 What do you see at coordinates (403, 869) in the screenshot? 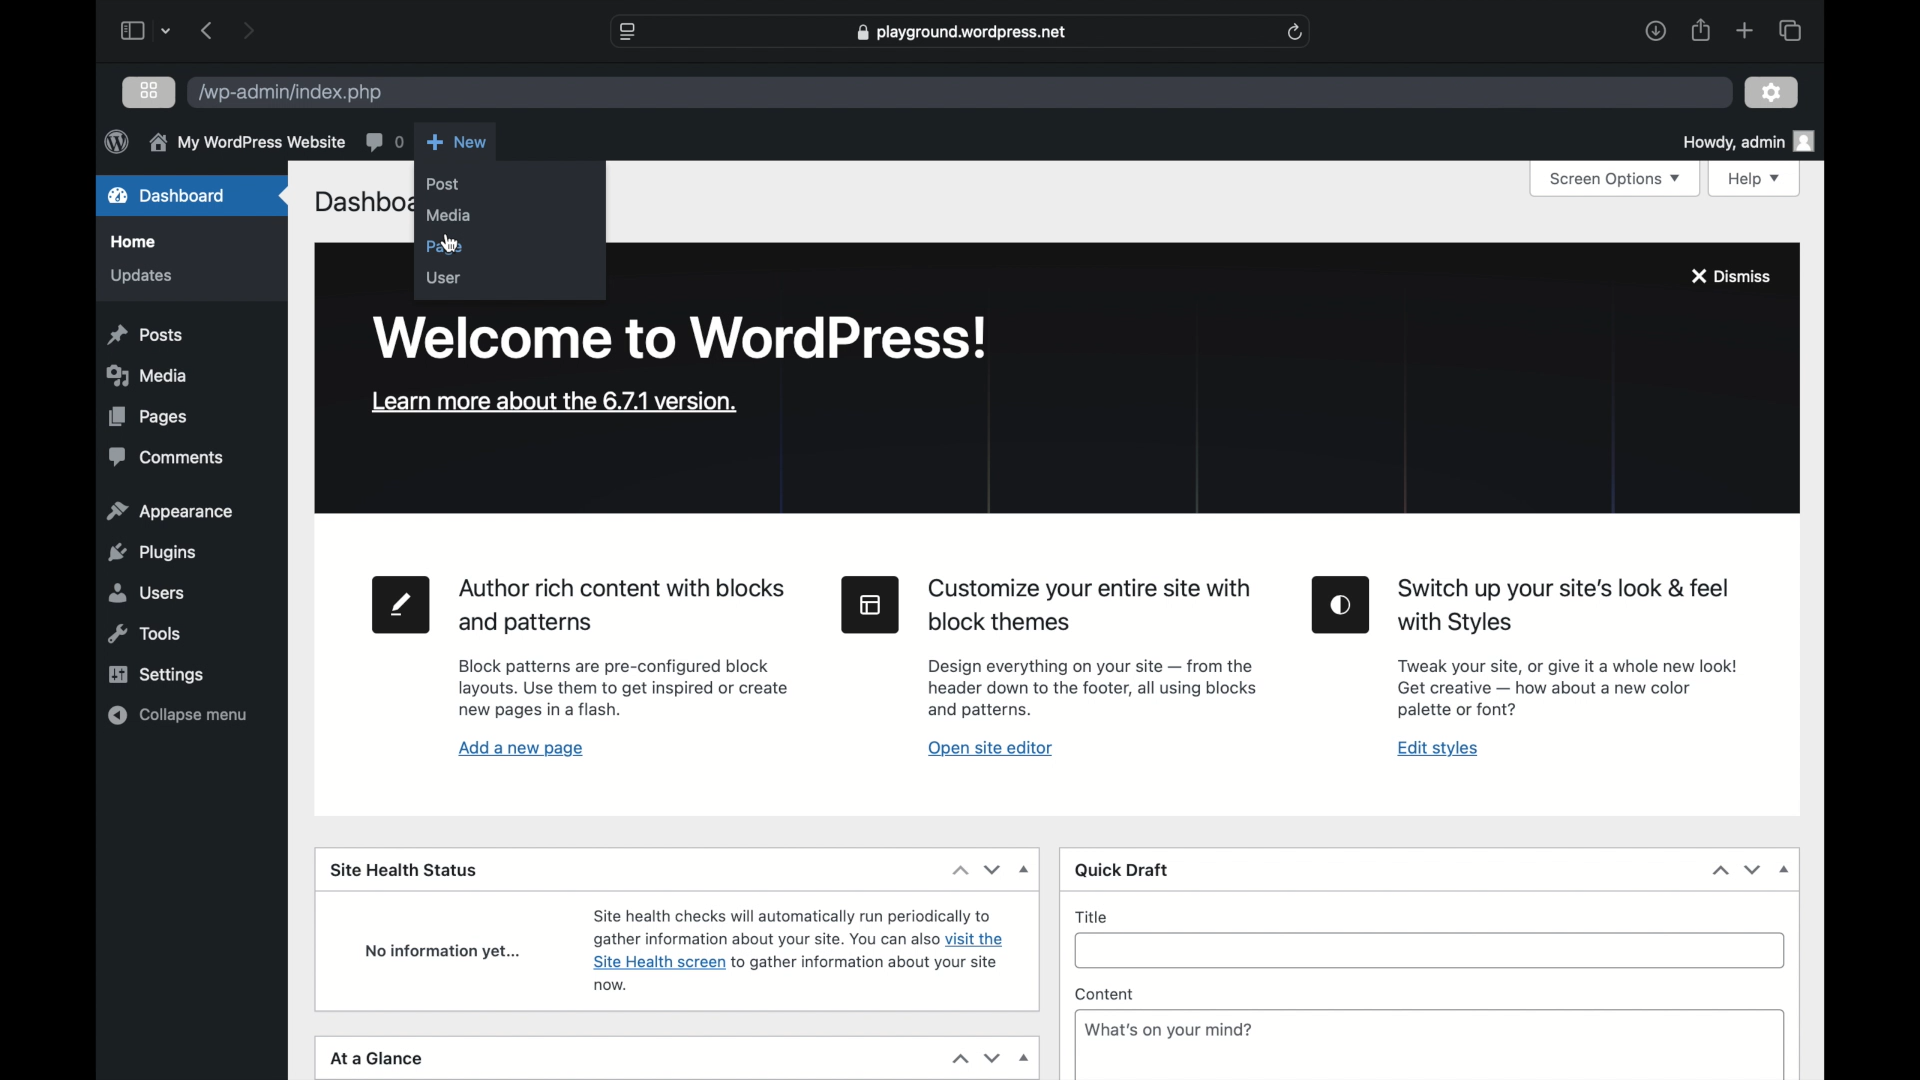
I see `site health status` at bounding box center [403, 869].